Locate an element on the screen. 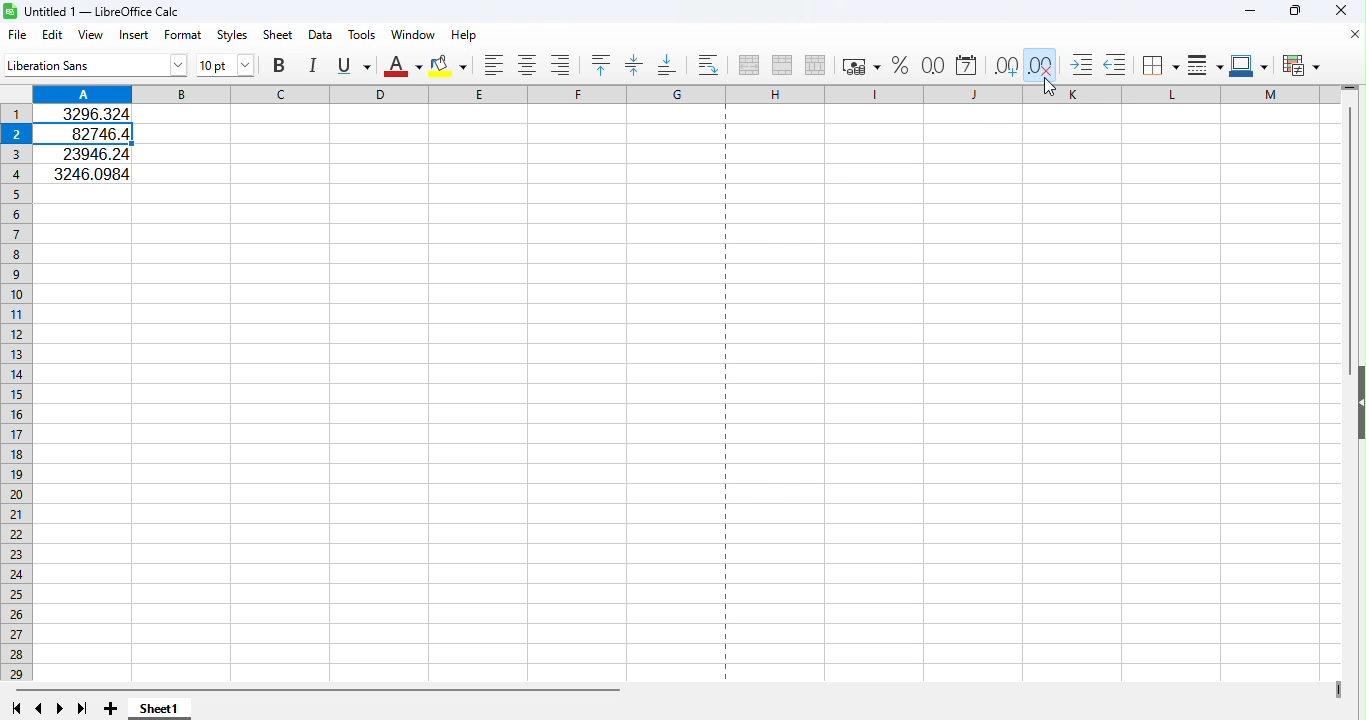  Conditional is located at coordinates (1299, 64).